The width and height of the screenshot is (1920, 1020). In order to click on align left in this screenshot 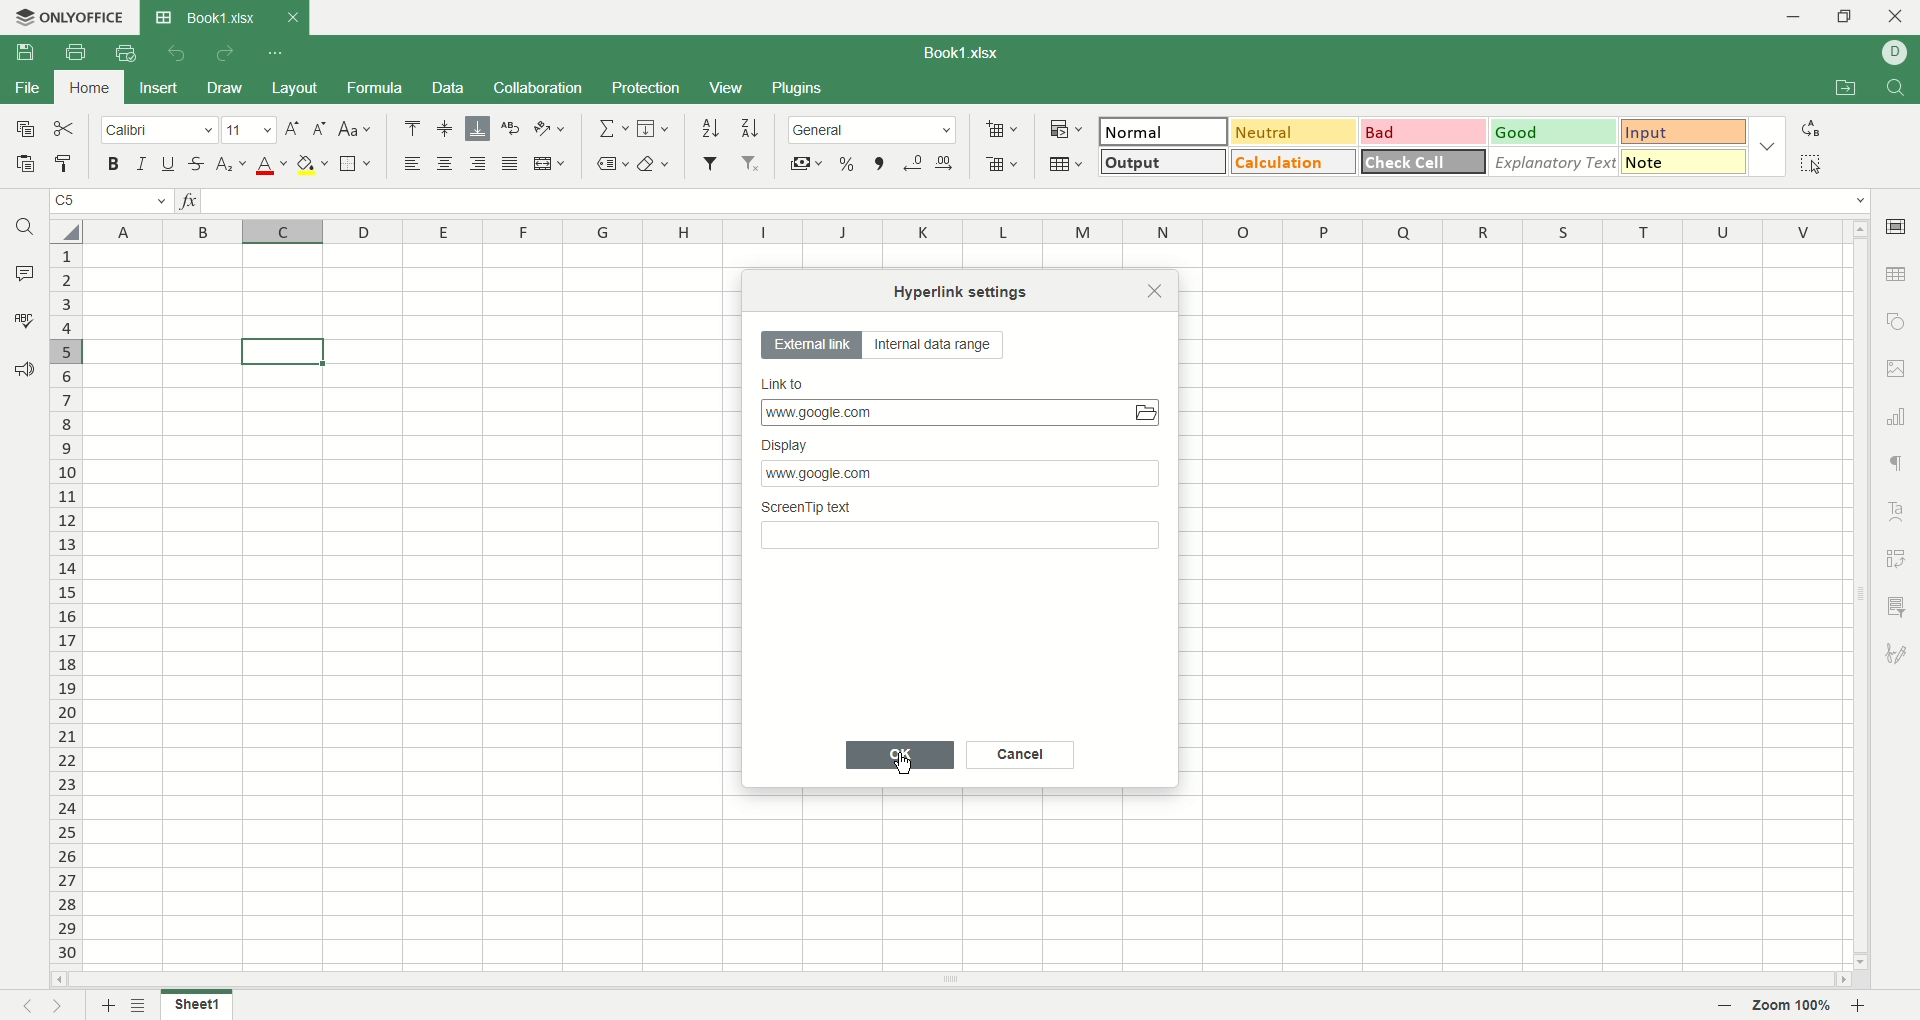, I will do `click(416, 165)`.